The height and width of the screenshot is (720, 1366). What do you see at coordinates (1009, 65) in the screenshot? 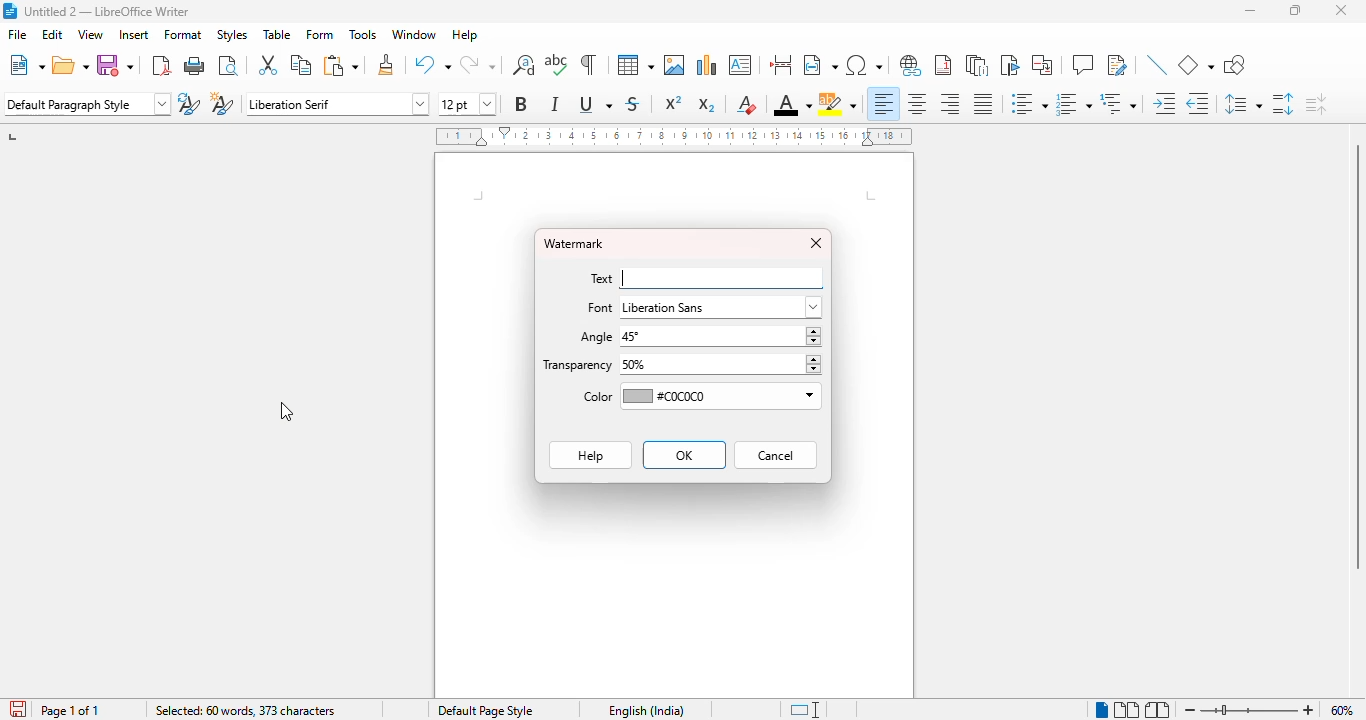
I see `insert bookmark` at bounding box center [1009, 65].